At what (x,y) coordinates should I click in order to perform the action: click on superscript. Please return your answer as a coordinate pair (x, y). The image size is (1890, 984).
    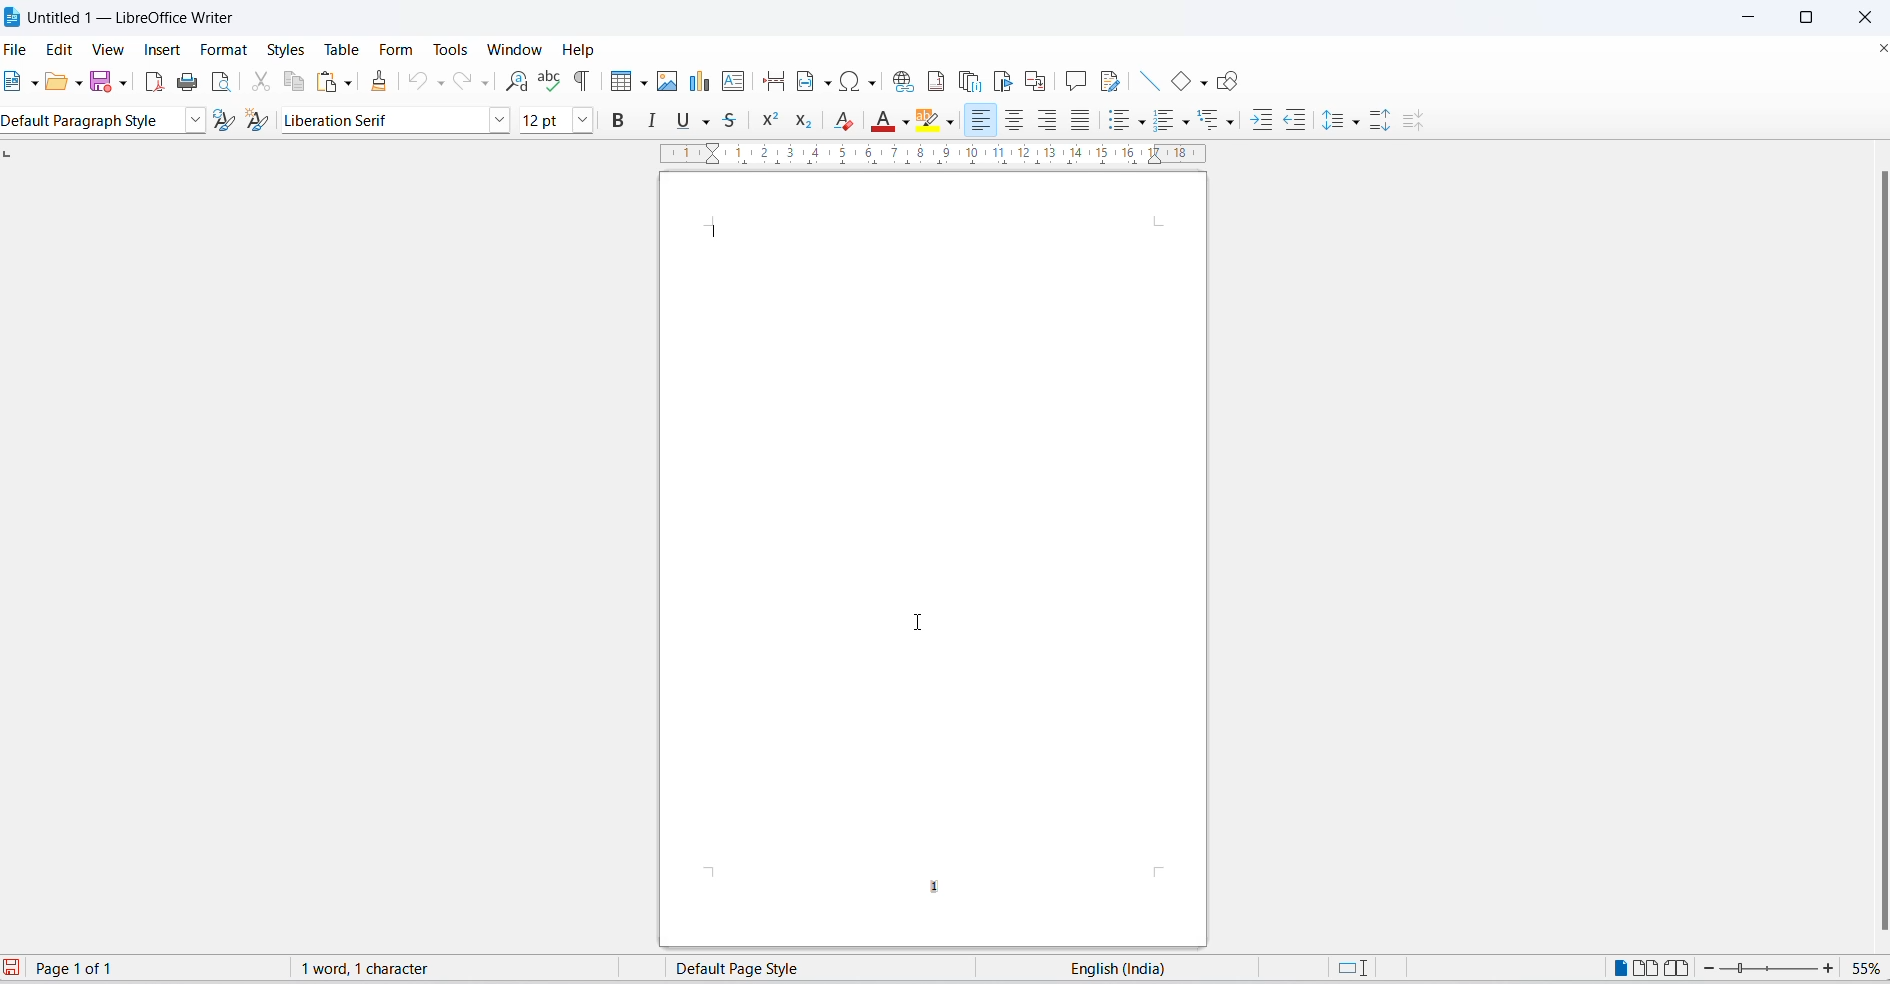
    Looking at the image, I should click on (771, 120).